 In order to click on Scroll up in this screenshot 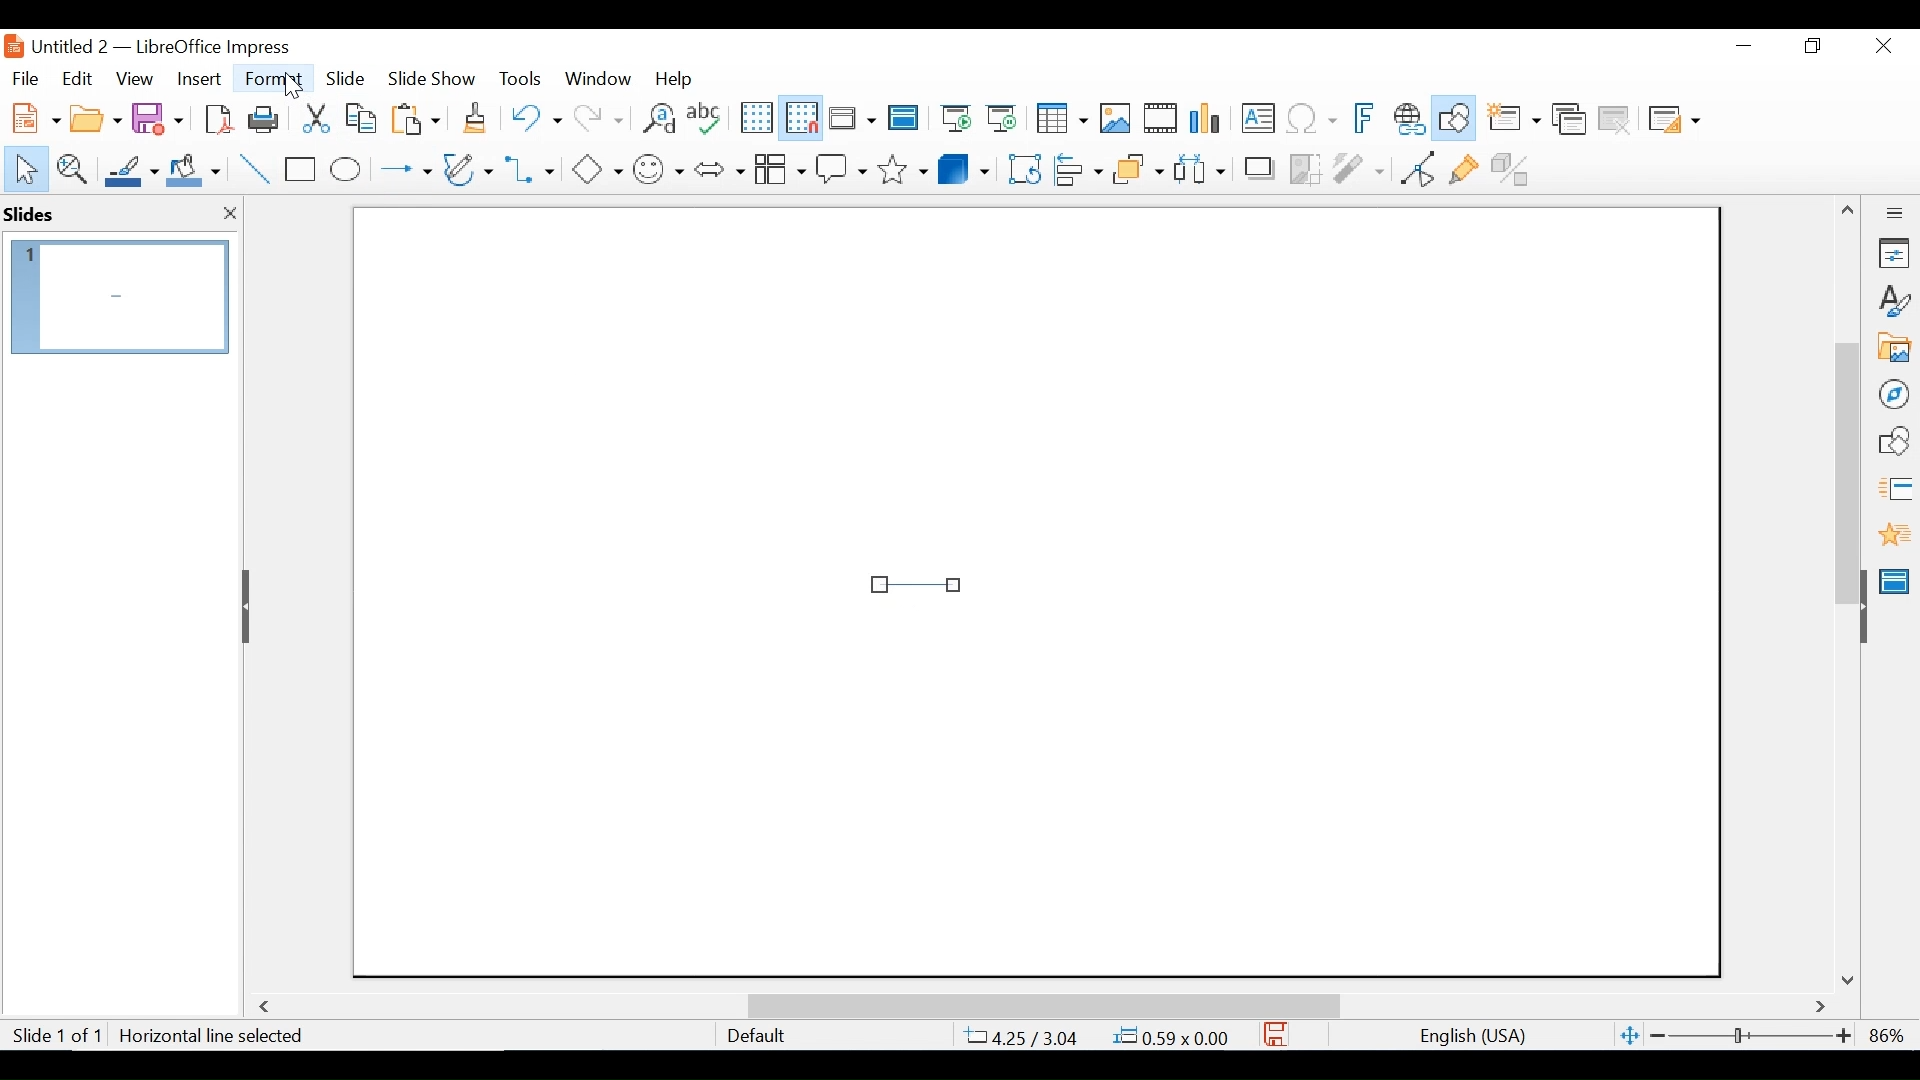, I will do `click(1849, 210)`.